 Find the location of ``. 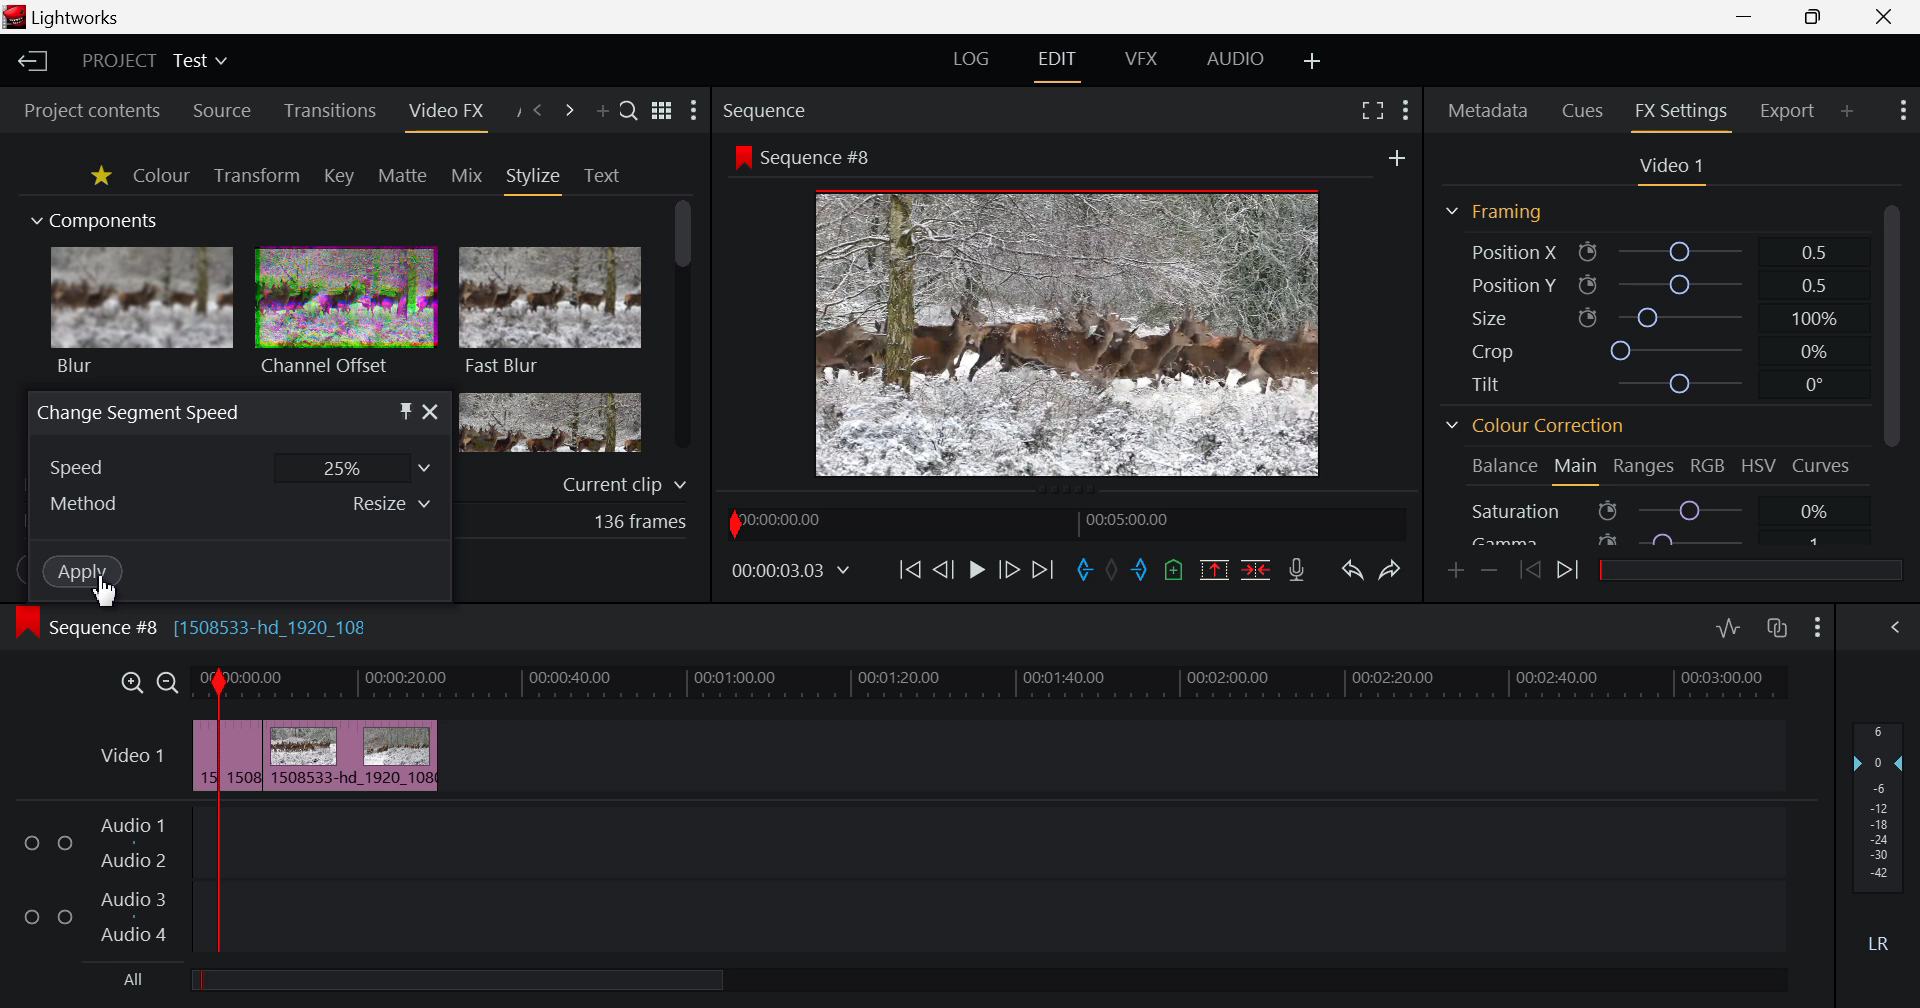

 is located at coordinates (790, 570).